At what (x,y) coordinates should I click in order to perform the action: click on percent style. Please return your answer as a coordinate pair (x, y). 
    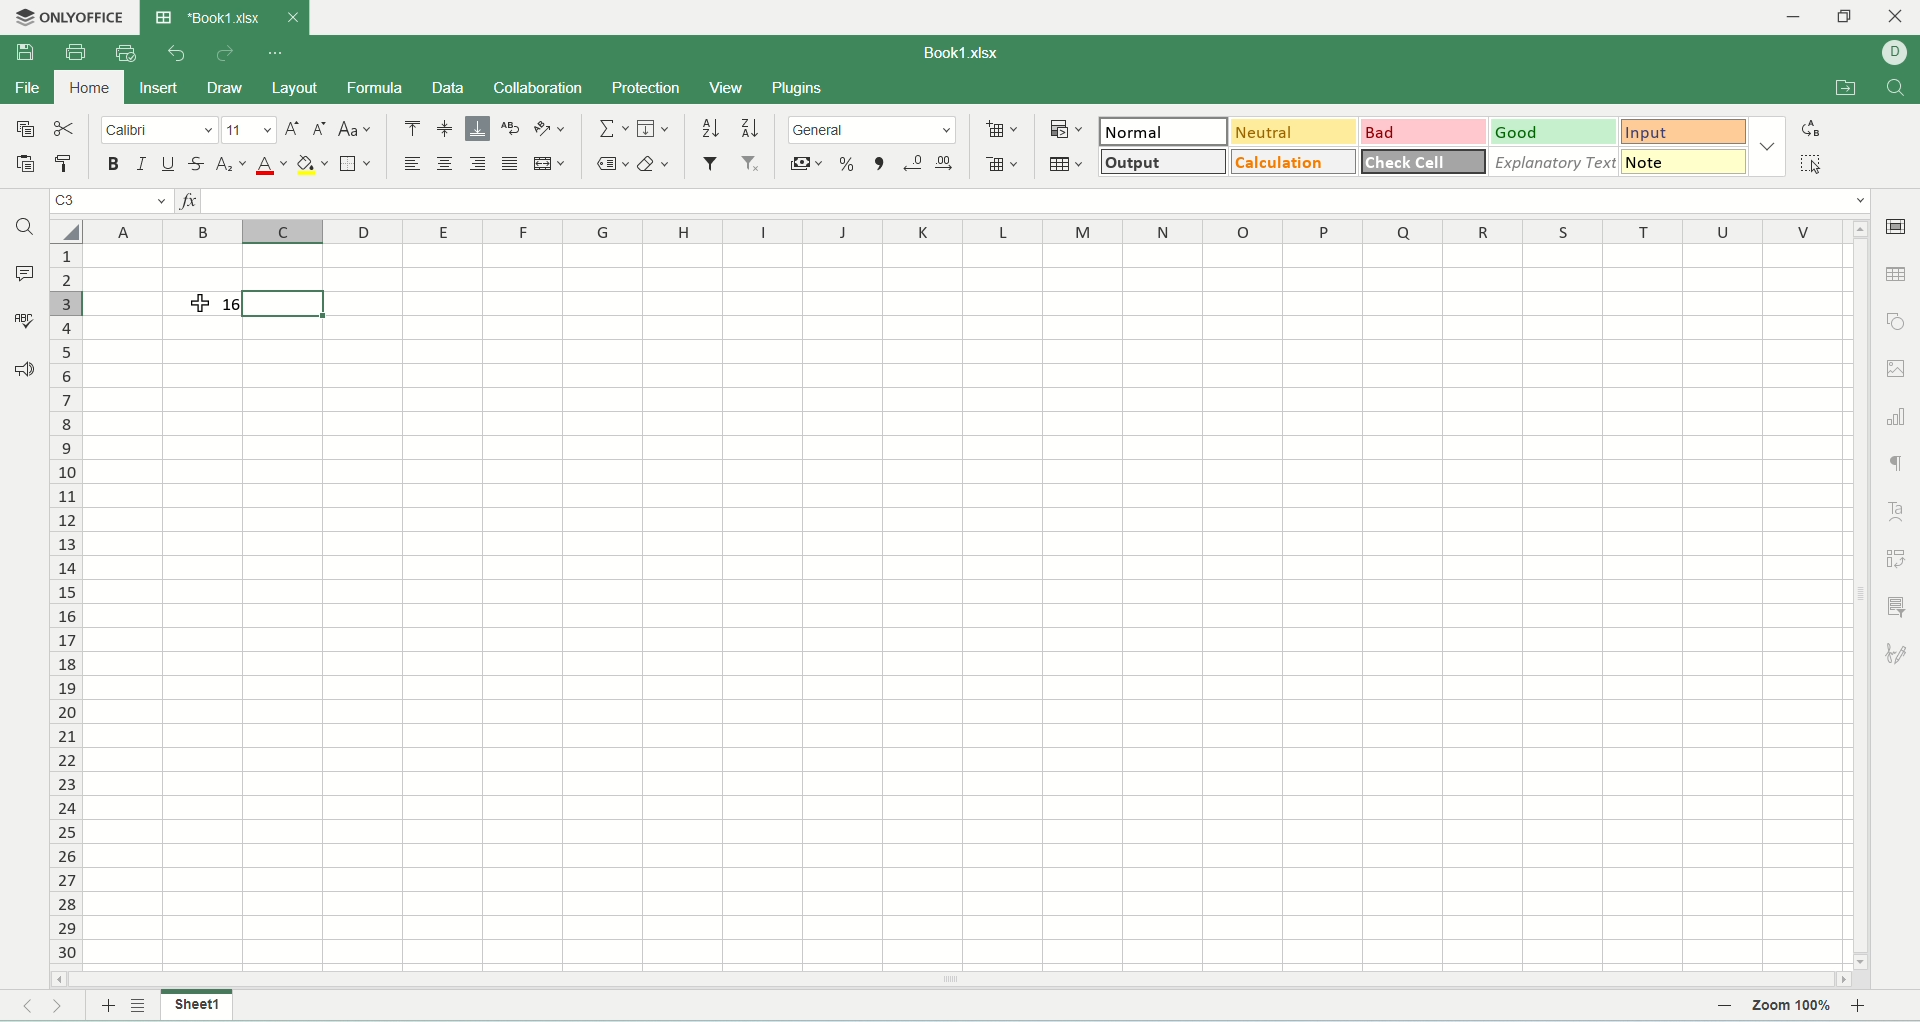
    Looking at the image, I should click on (852, 164).